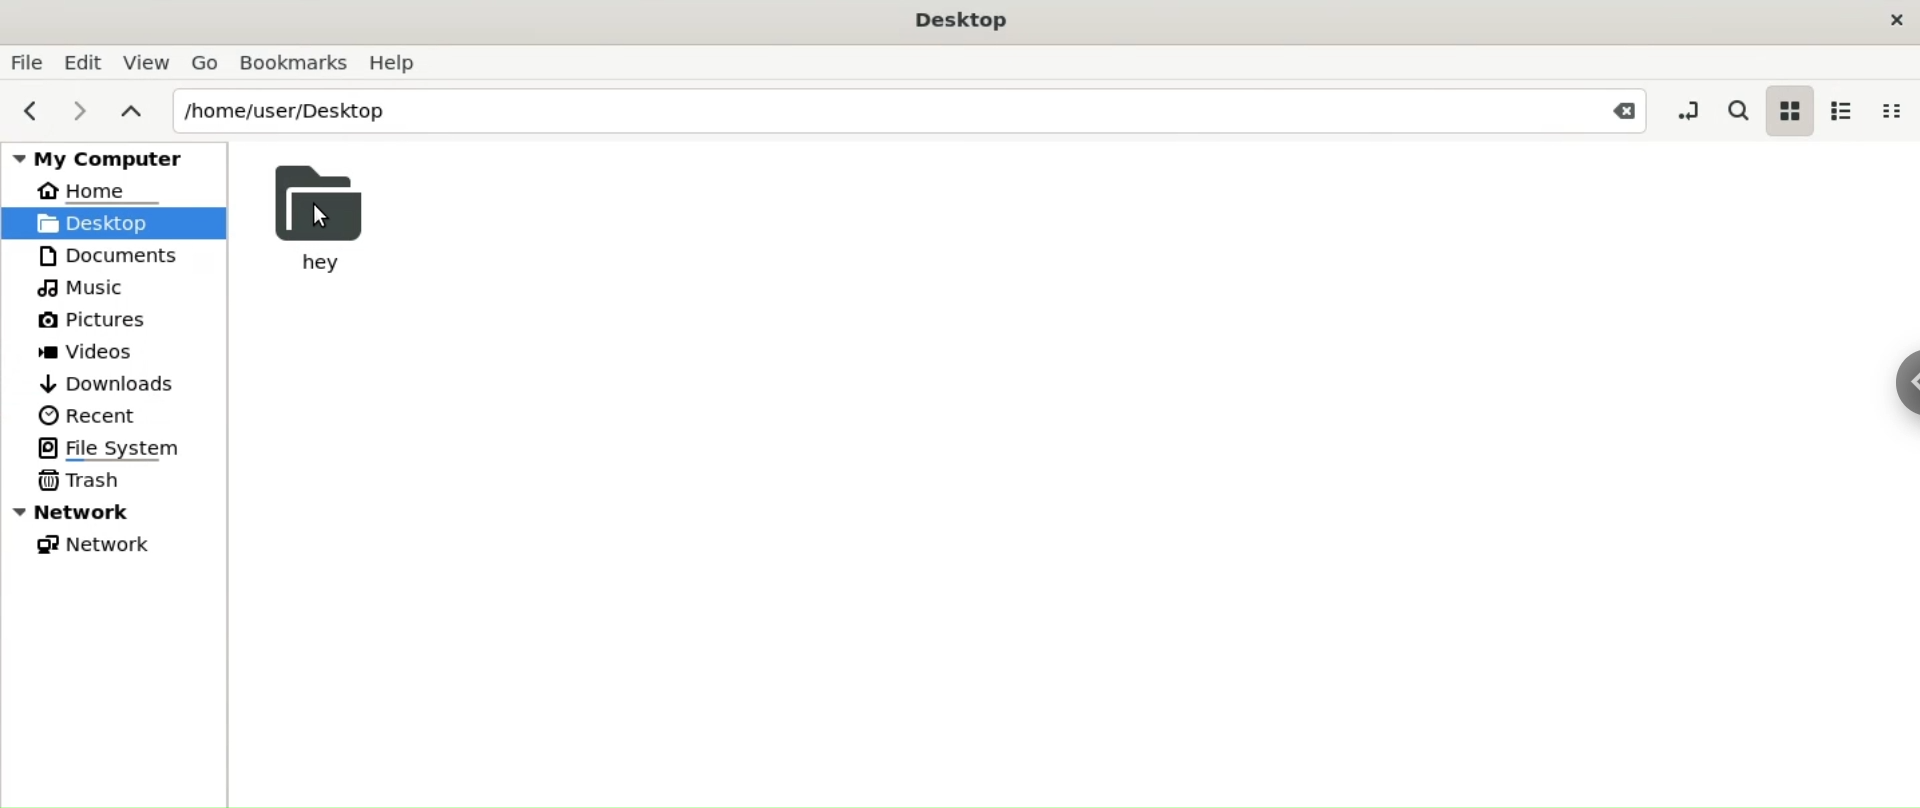 The height and width of the screenshot is (808, 1920). Describe the element at coordinates (338, 216) in the screenshot. I see `hey` at that location.